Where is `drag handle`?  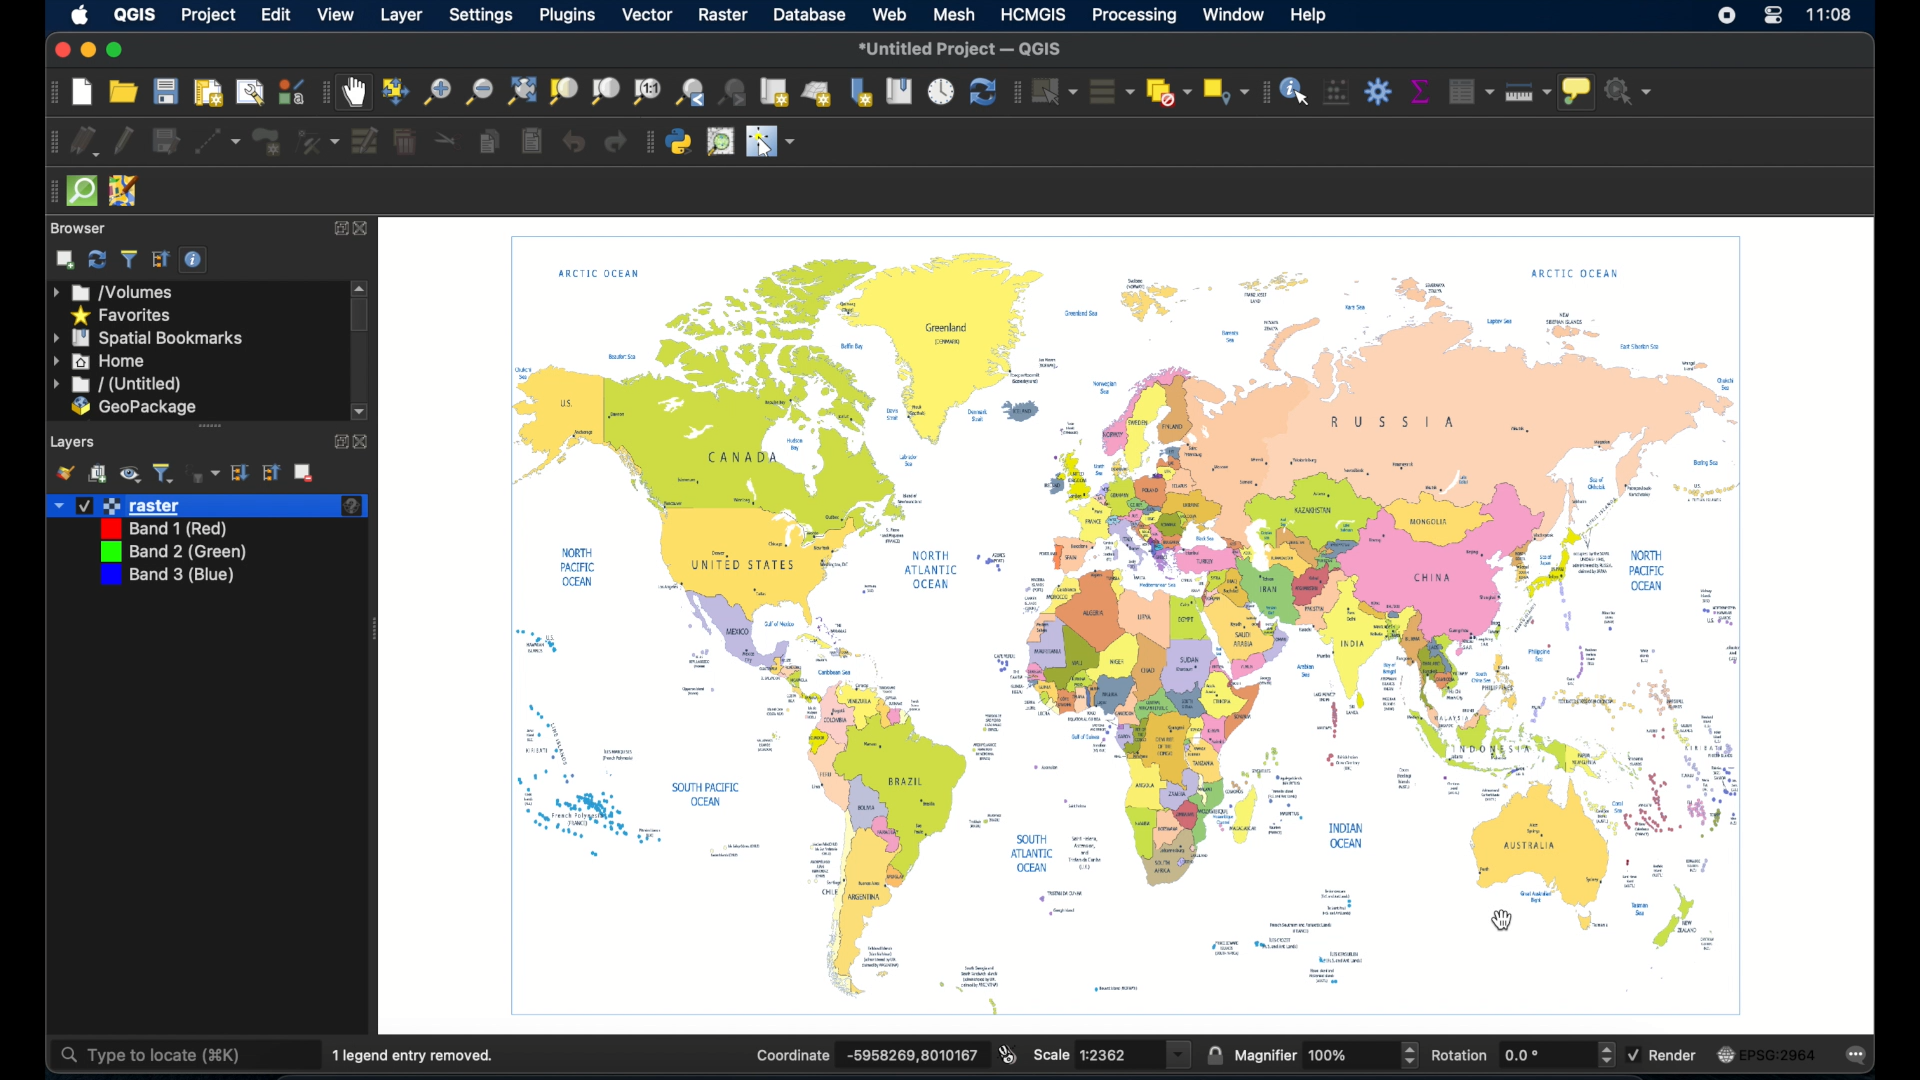
drag handle is located at coordinates (46, 191).